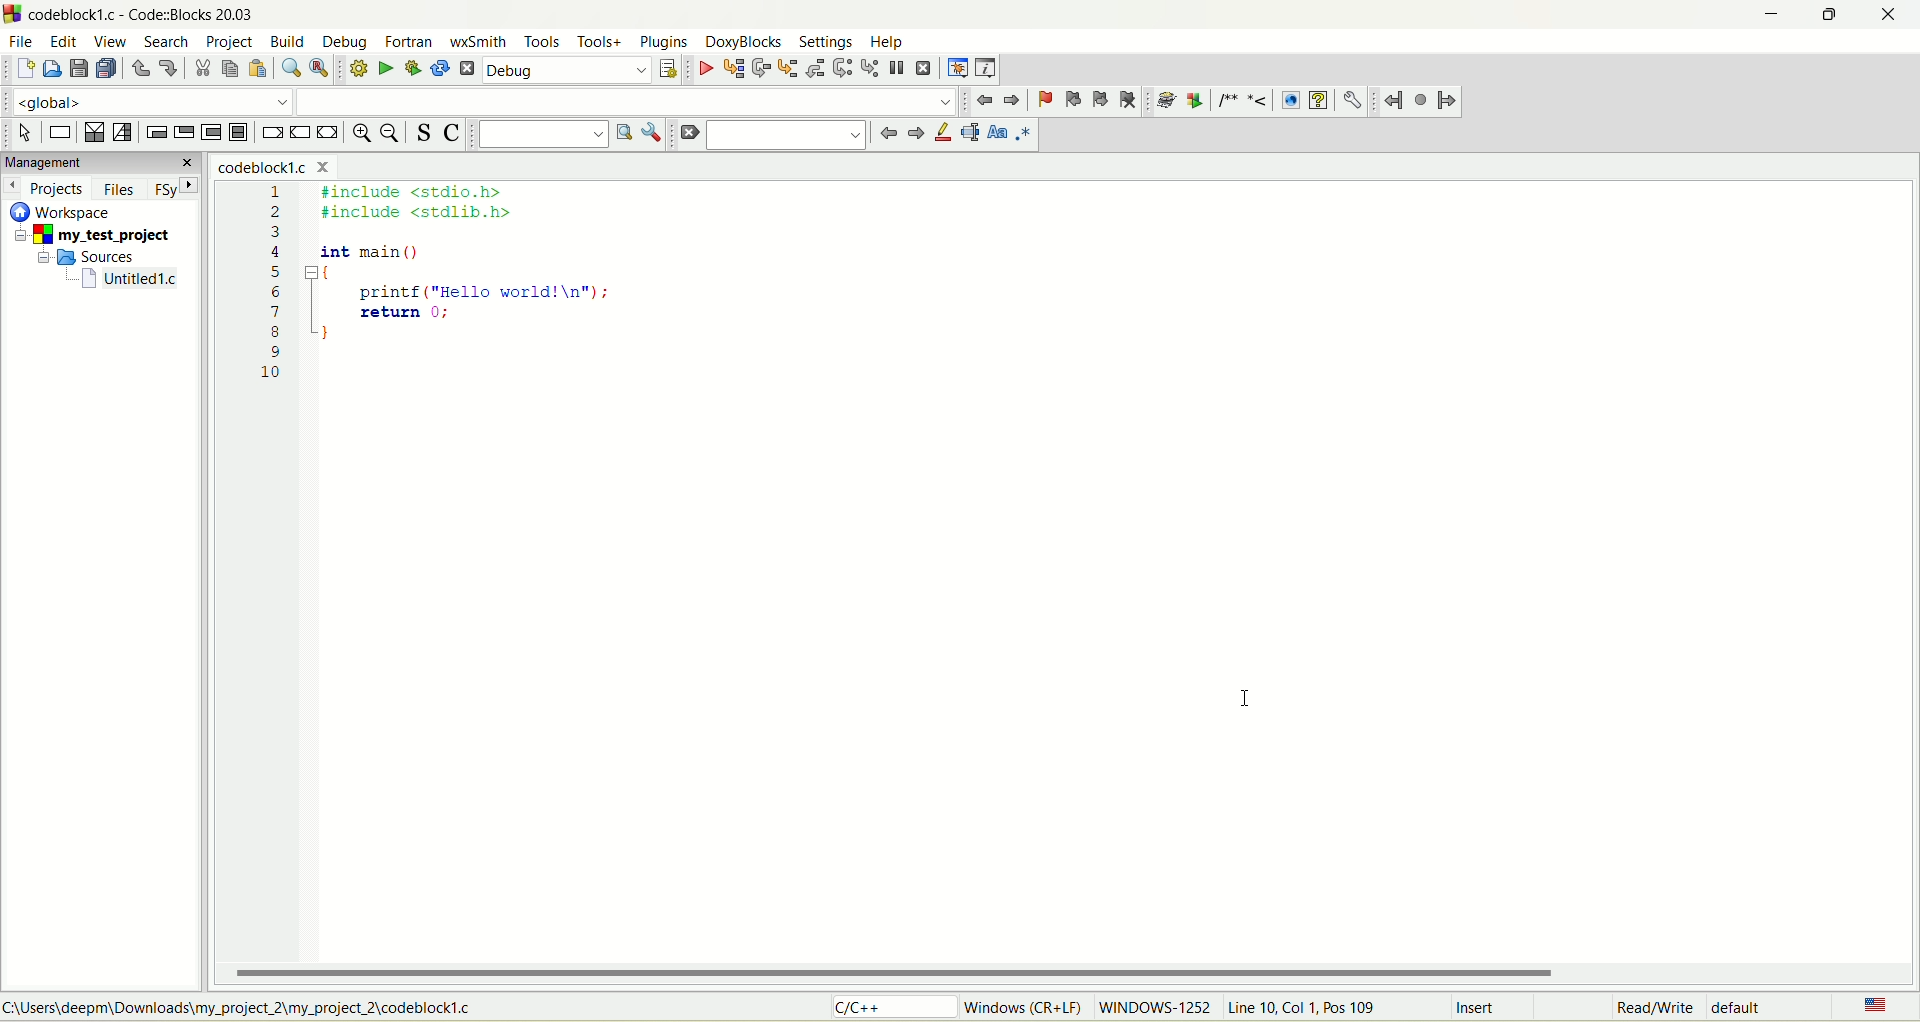 The image size is (1920, 1022). Describe the element at coordinates (356, 67) in the screenshot. I see `build` at that location.